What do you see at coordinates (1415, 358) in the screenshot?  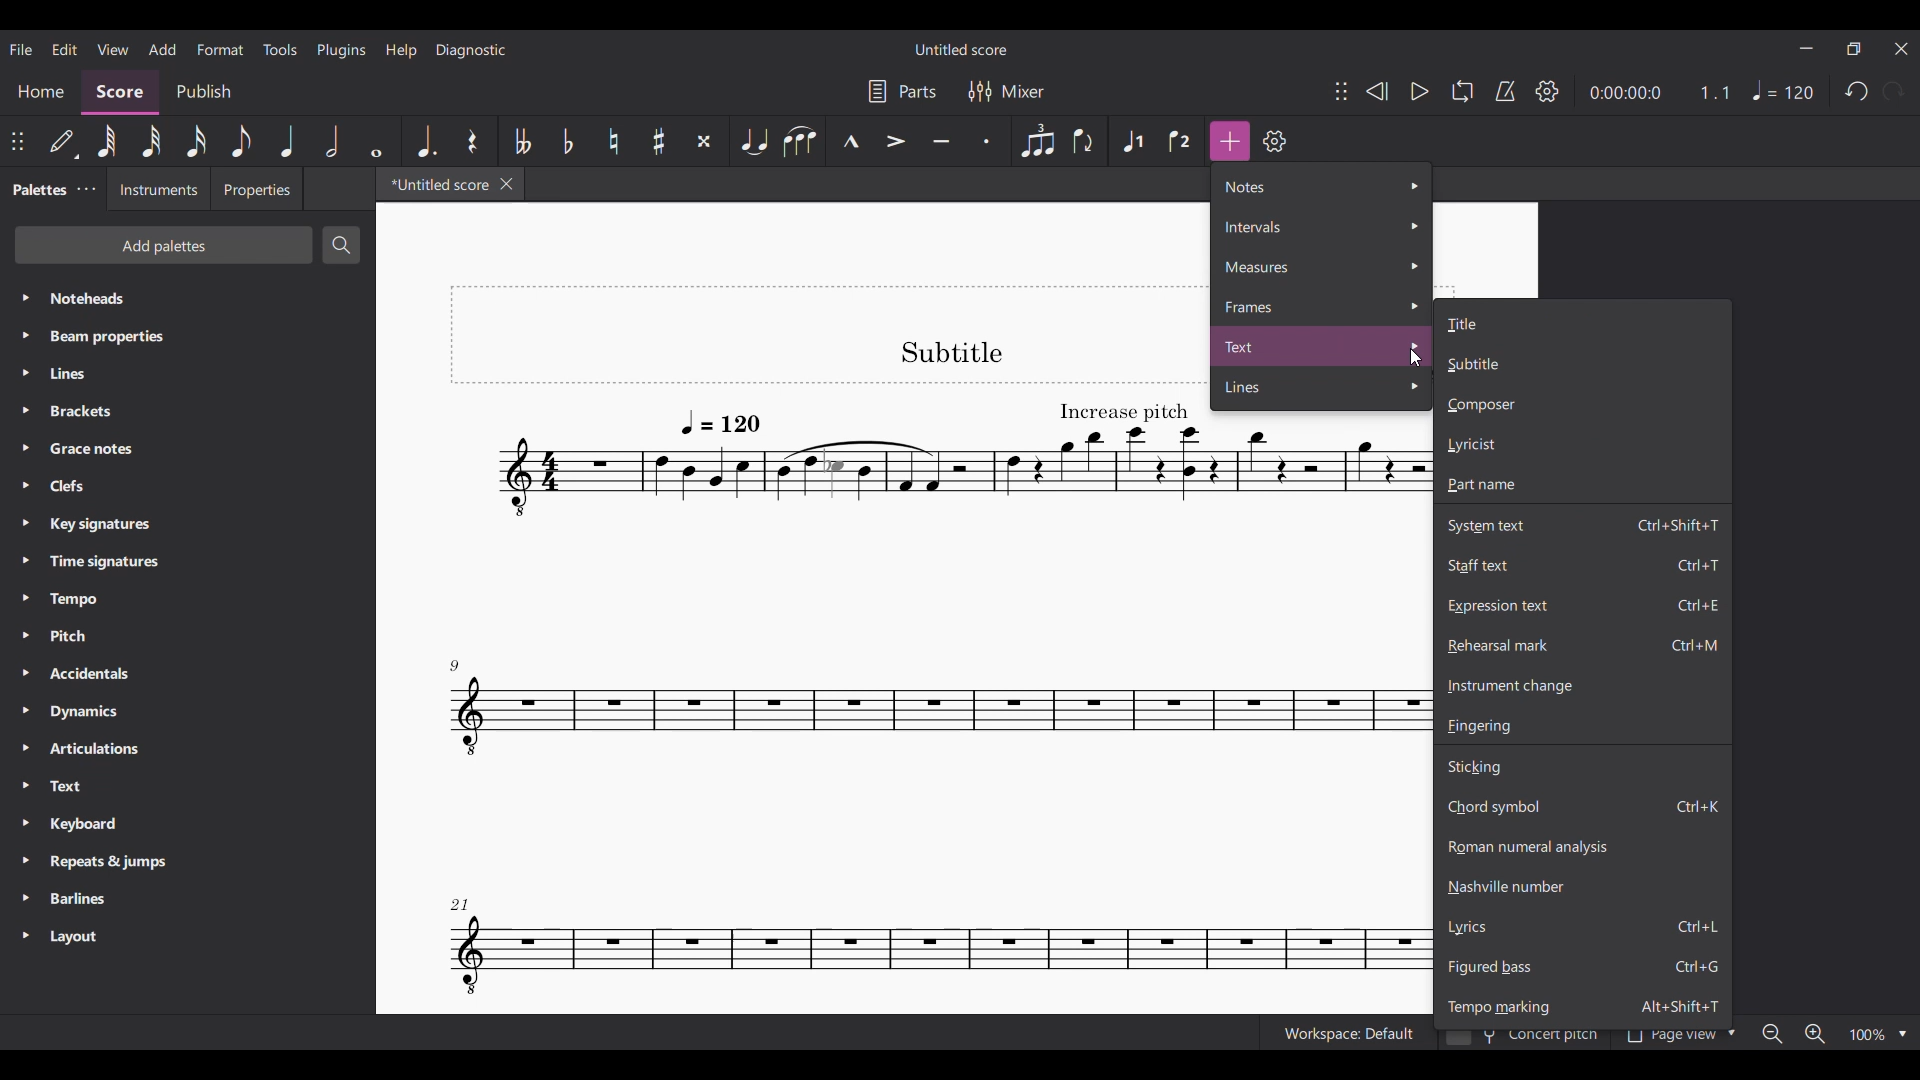 I see `Cursor` at bounding box center [1415, 358].